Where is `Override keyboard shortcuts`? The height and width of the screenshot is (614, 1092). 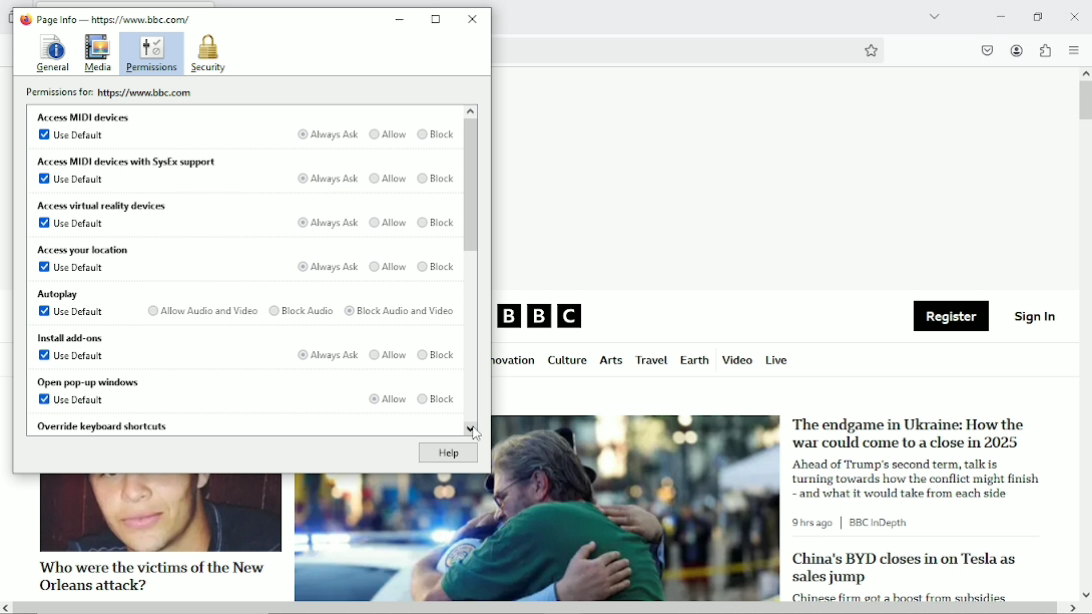 Override keyboard shortcuts is located at coordinates (103, 426).